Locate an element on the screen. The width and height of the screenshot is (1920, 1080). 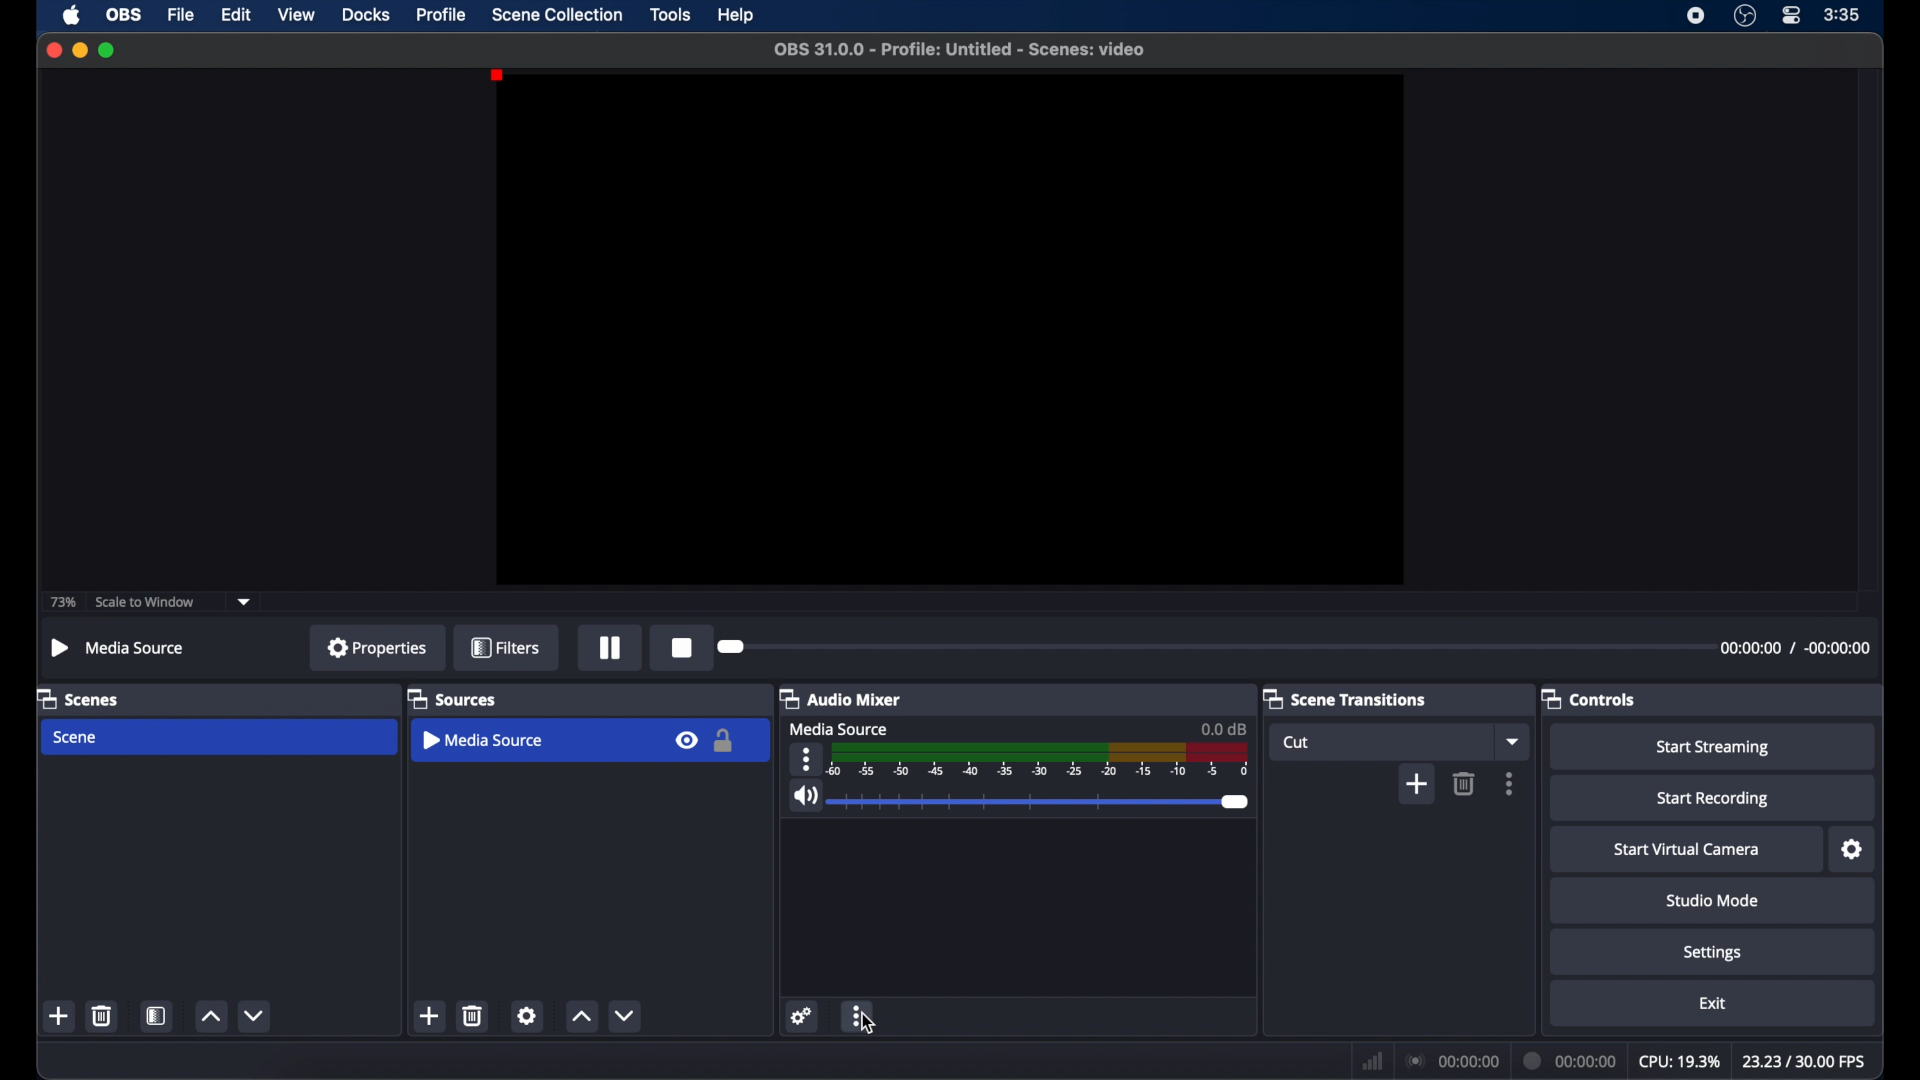
cpu is located at coordinates (1679, 1059).